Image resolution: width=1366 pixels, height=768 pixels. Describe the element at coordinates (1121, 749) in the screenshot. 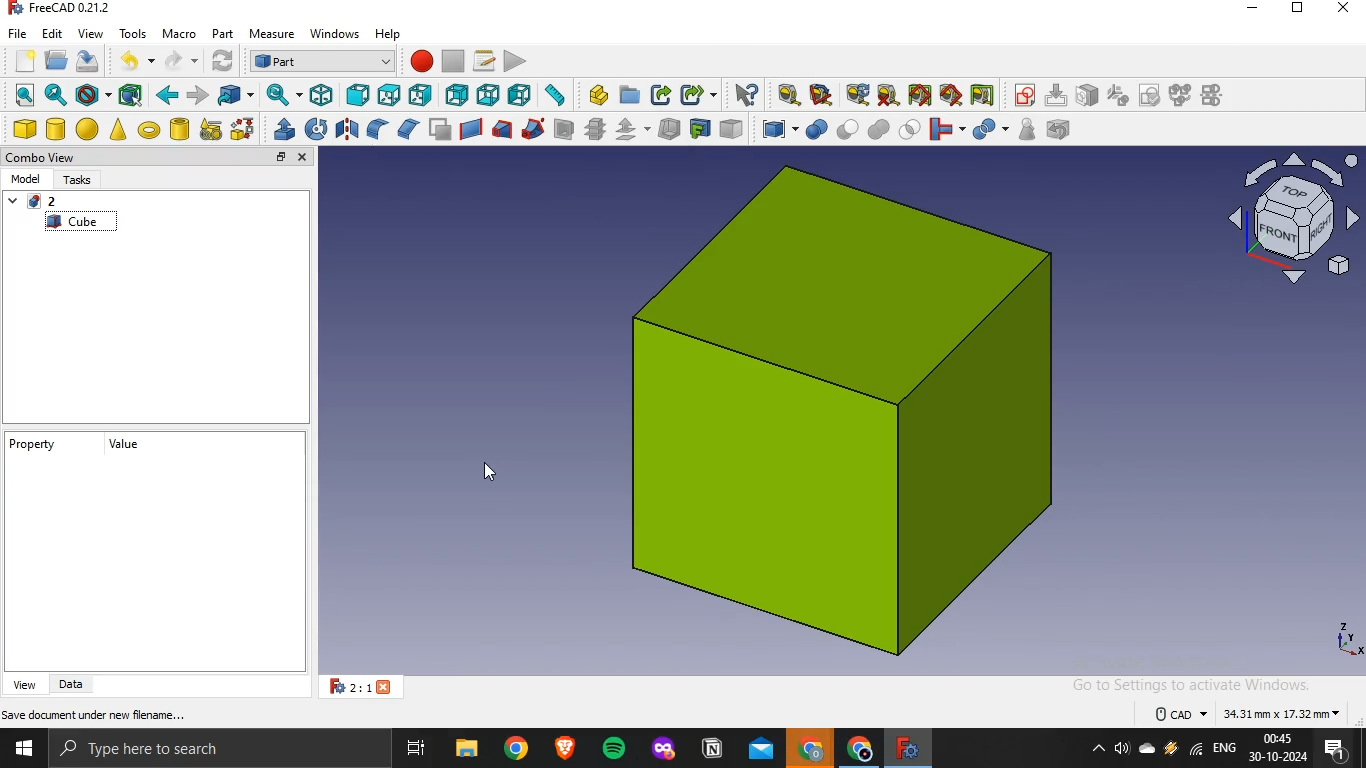

I see `volume` at that location.